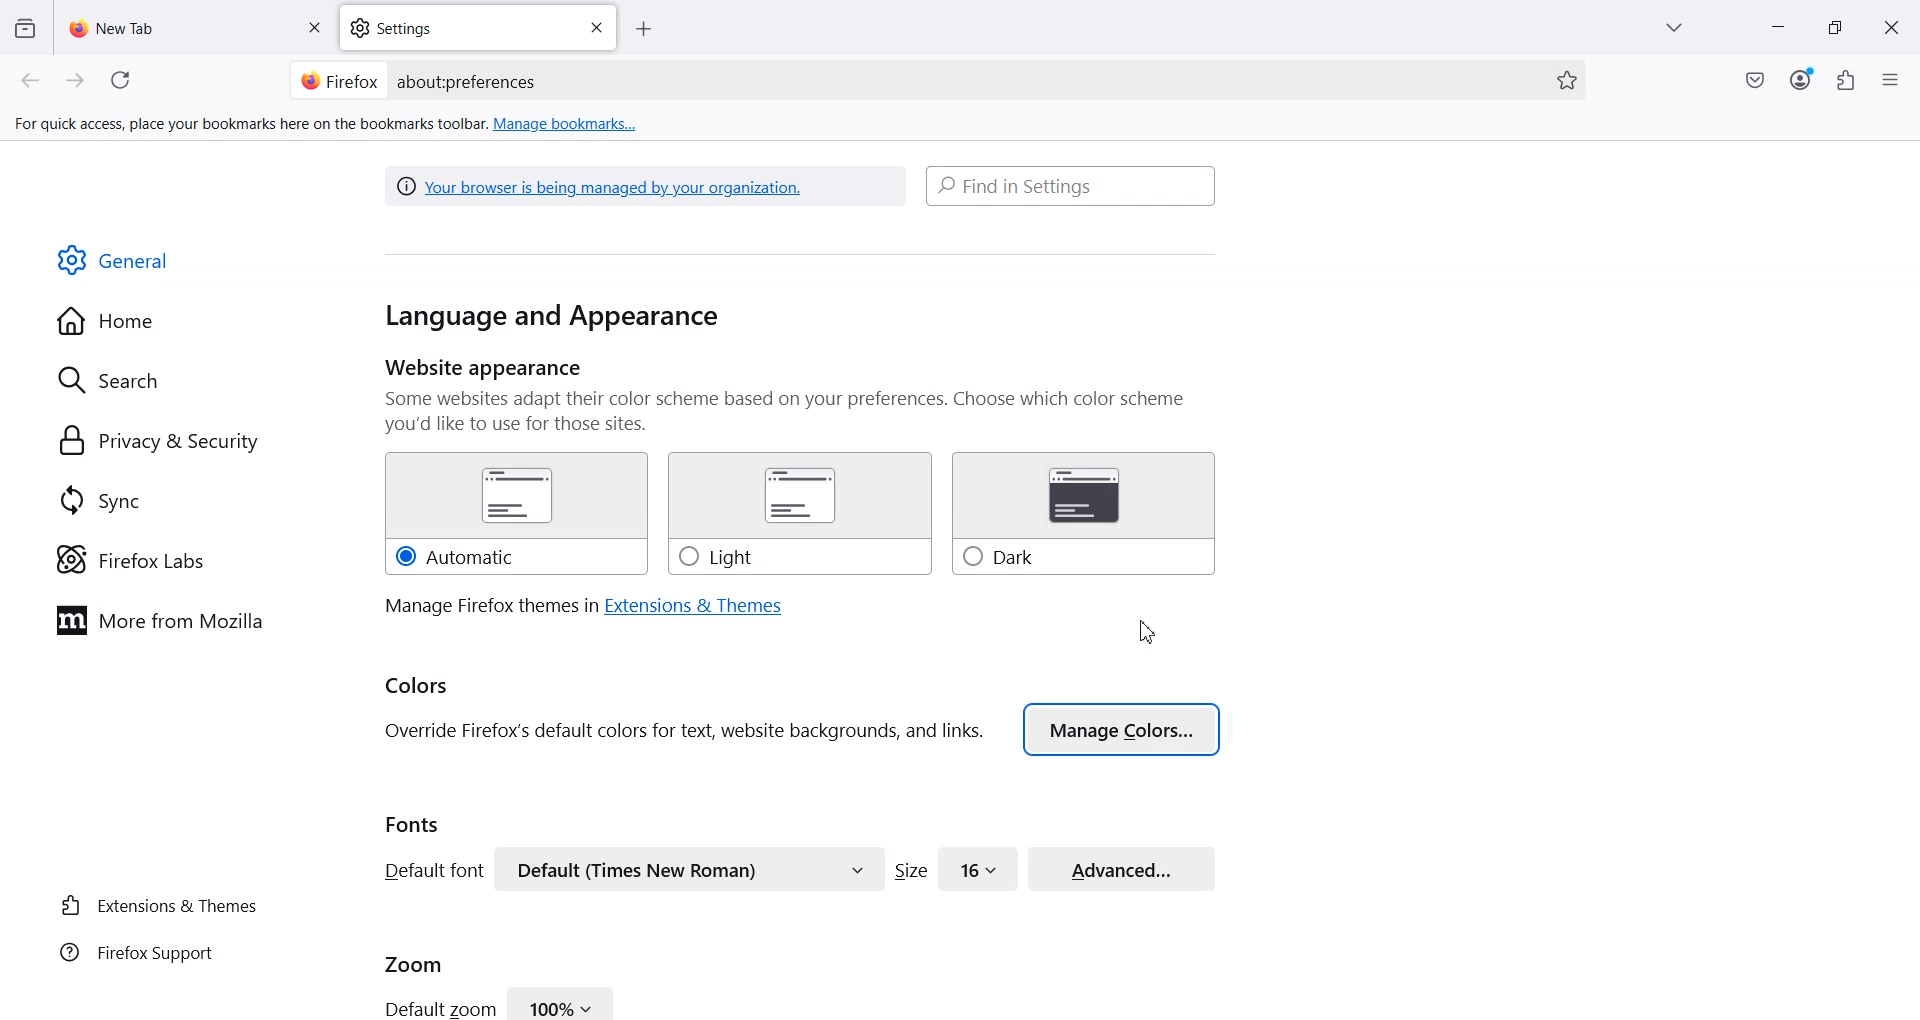 Image resolution: width=1920 pixels, height=1020 pixels. Describe the element at coordinates (689, 869) in the screenshot. I see `Default (Times New Roman)` at that location.